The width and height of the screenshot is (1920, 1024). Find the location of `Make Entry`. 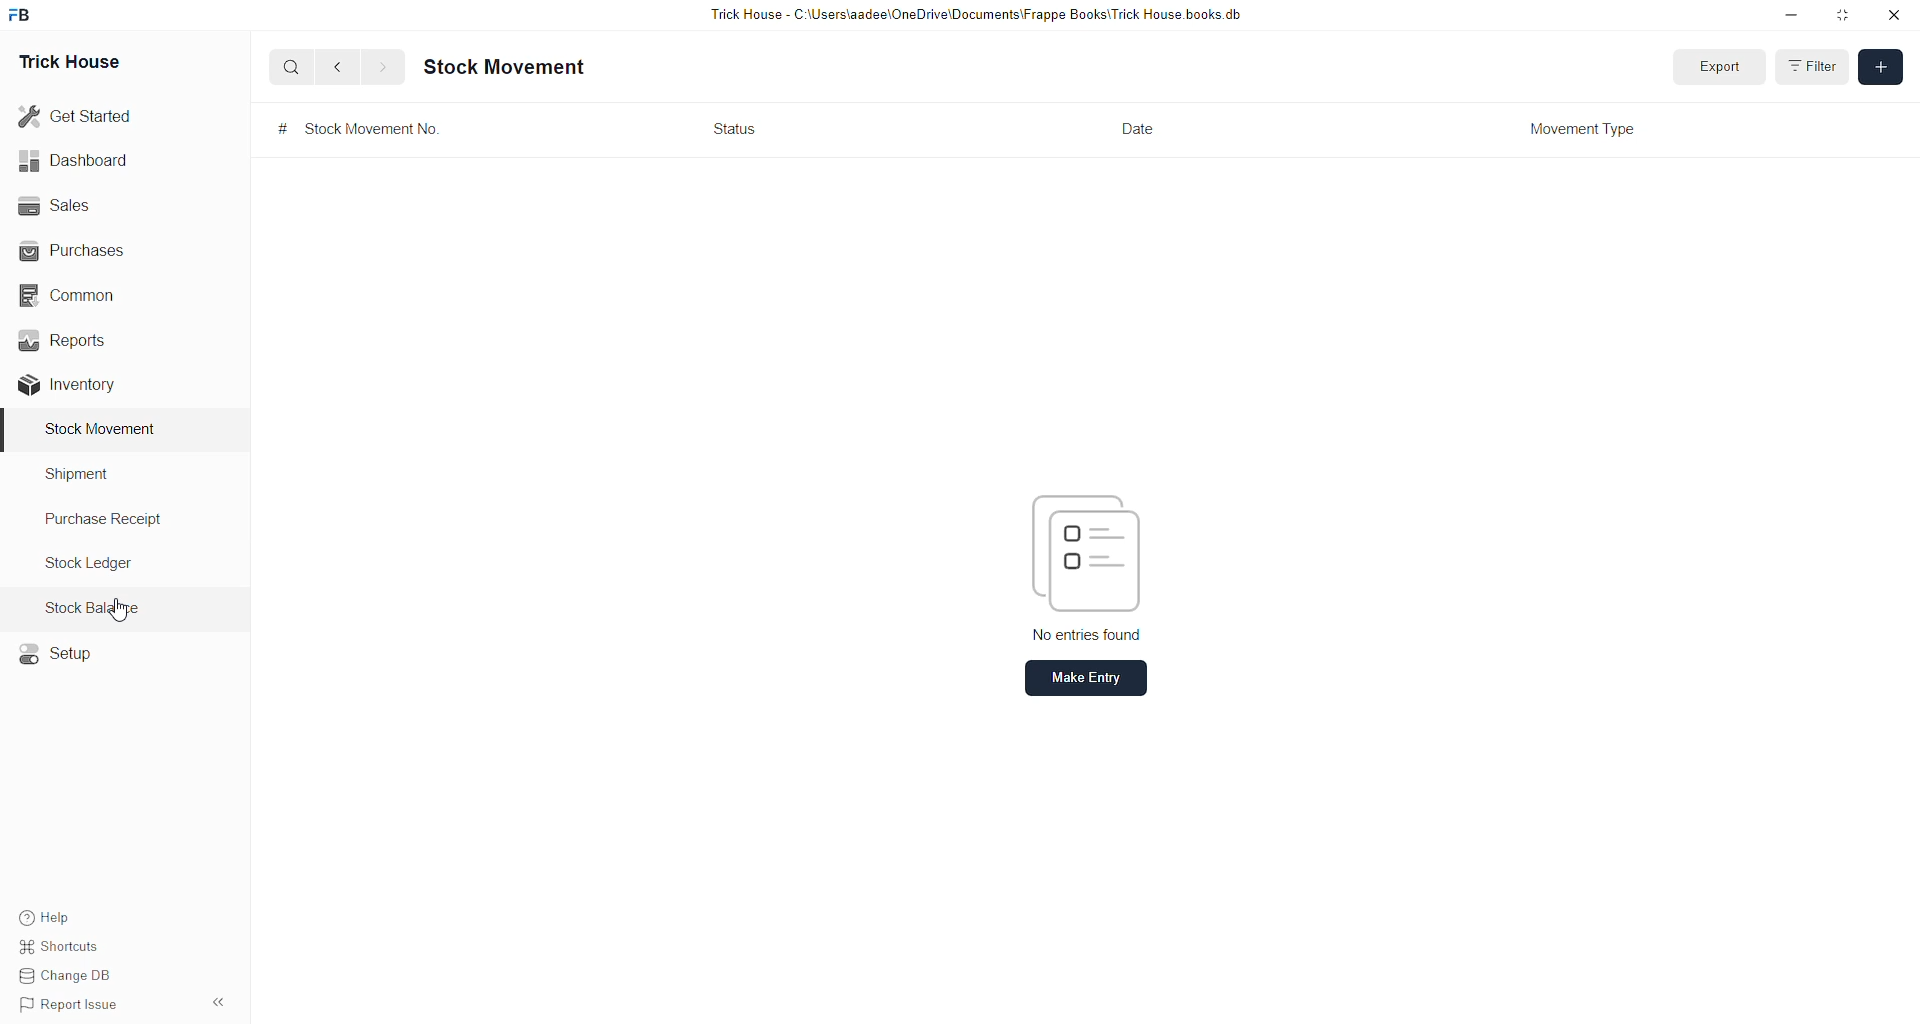

Make Entry is located at coordinates (1077, 681).